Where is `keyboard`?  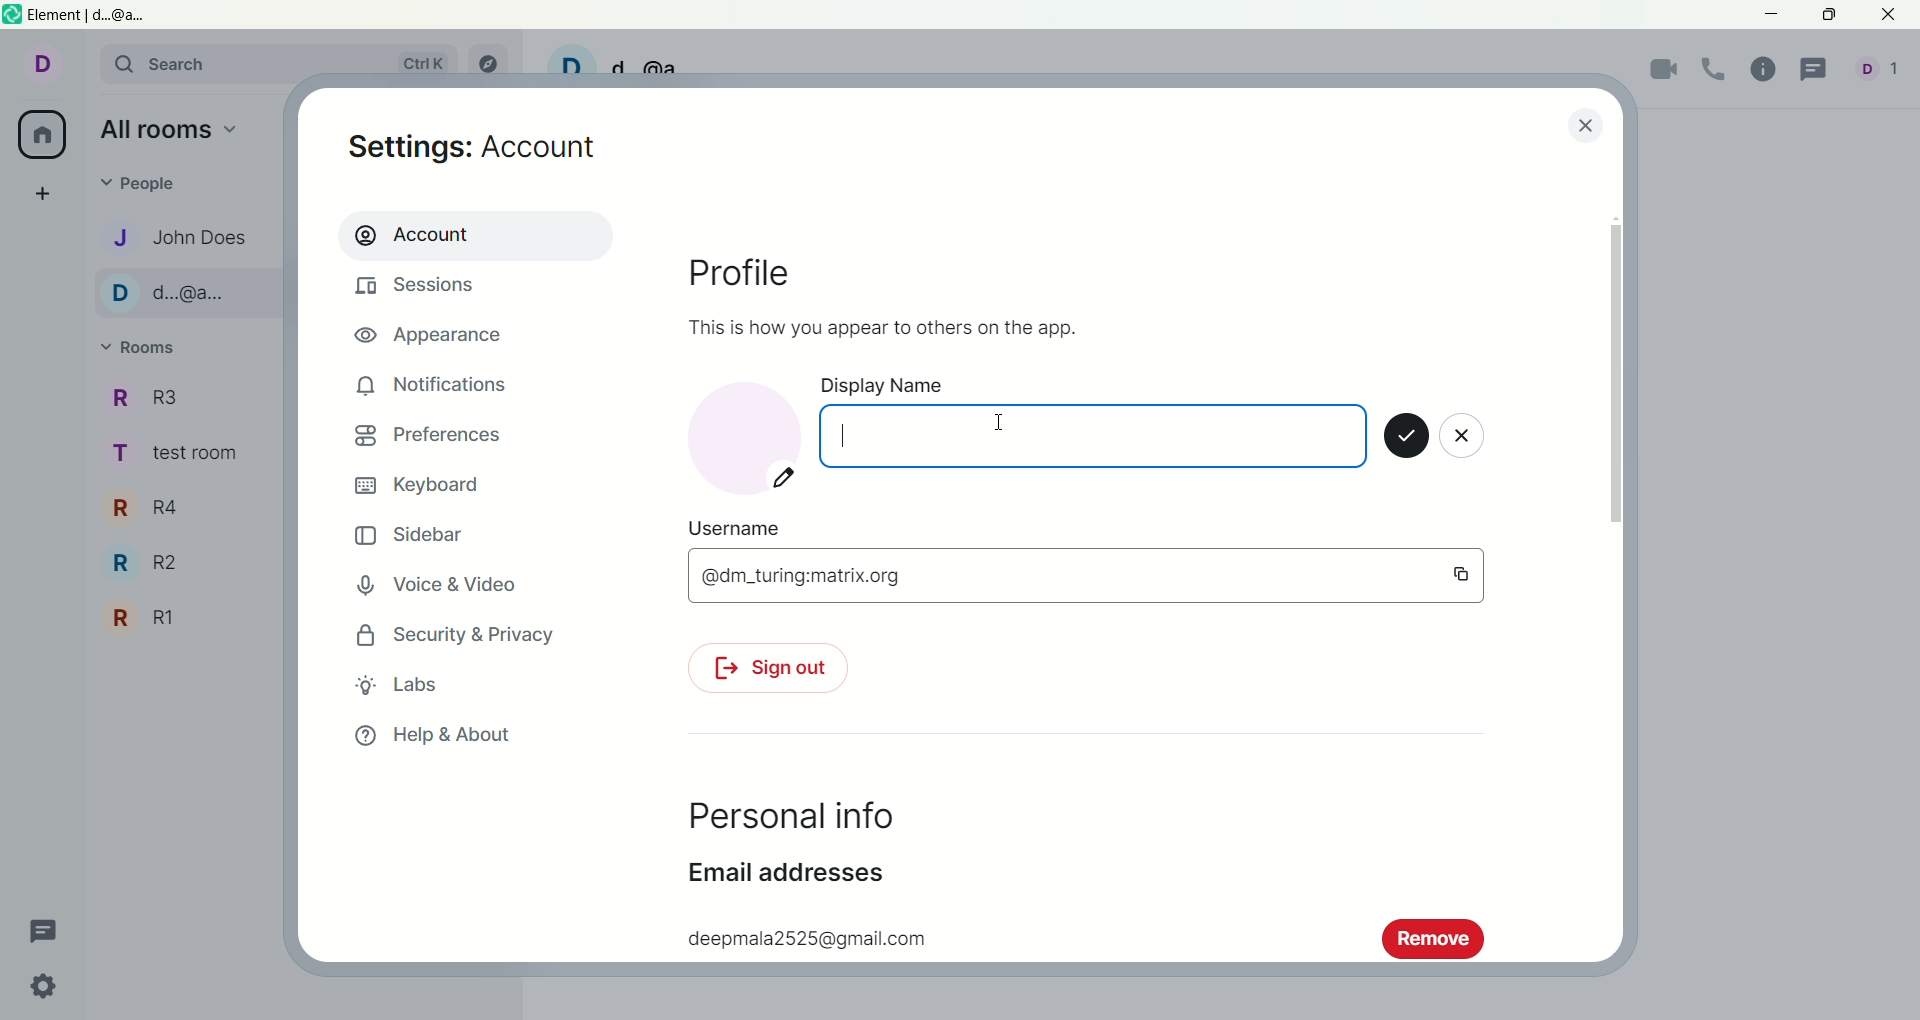 keyboard is located at coordinates (423, 486).